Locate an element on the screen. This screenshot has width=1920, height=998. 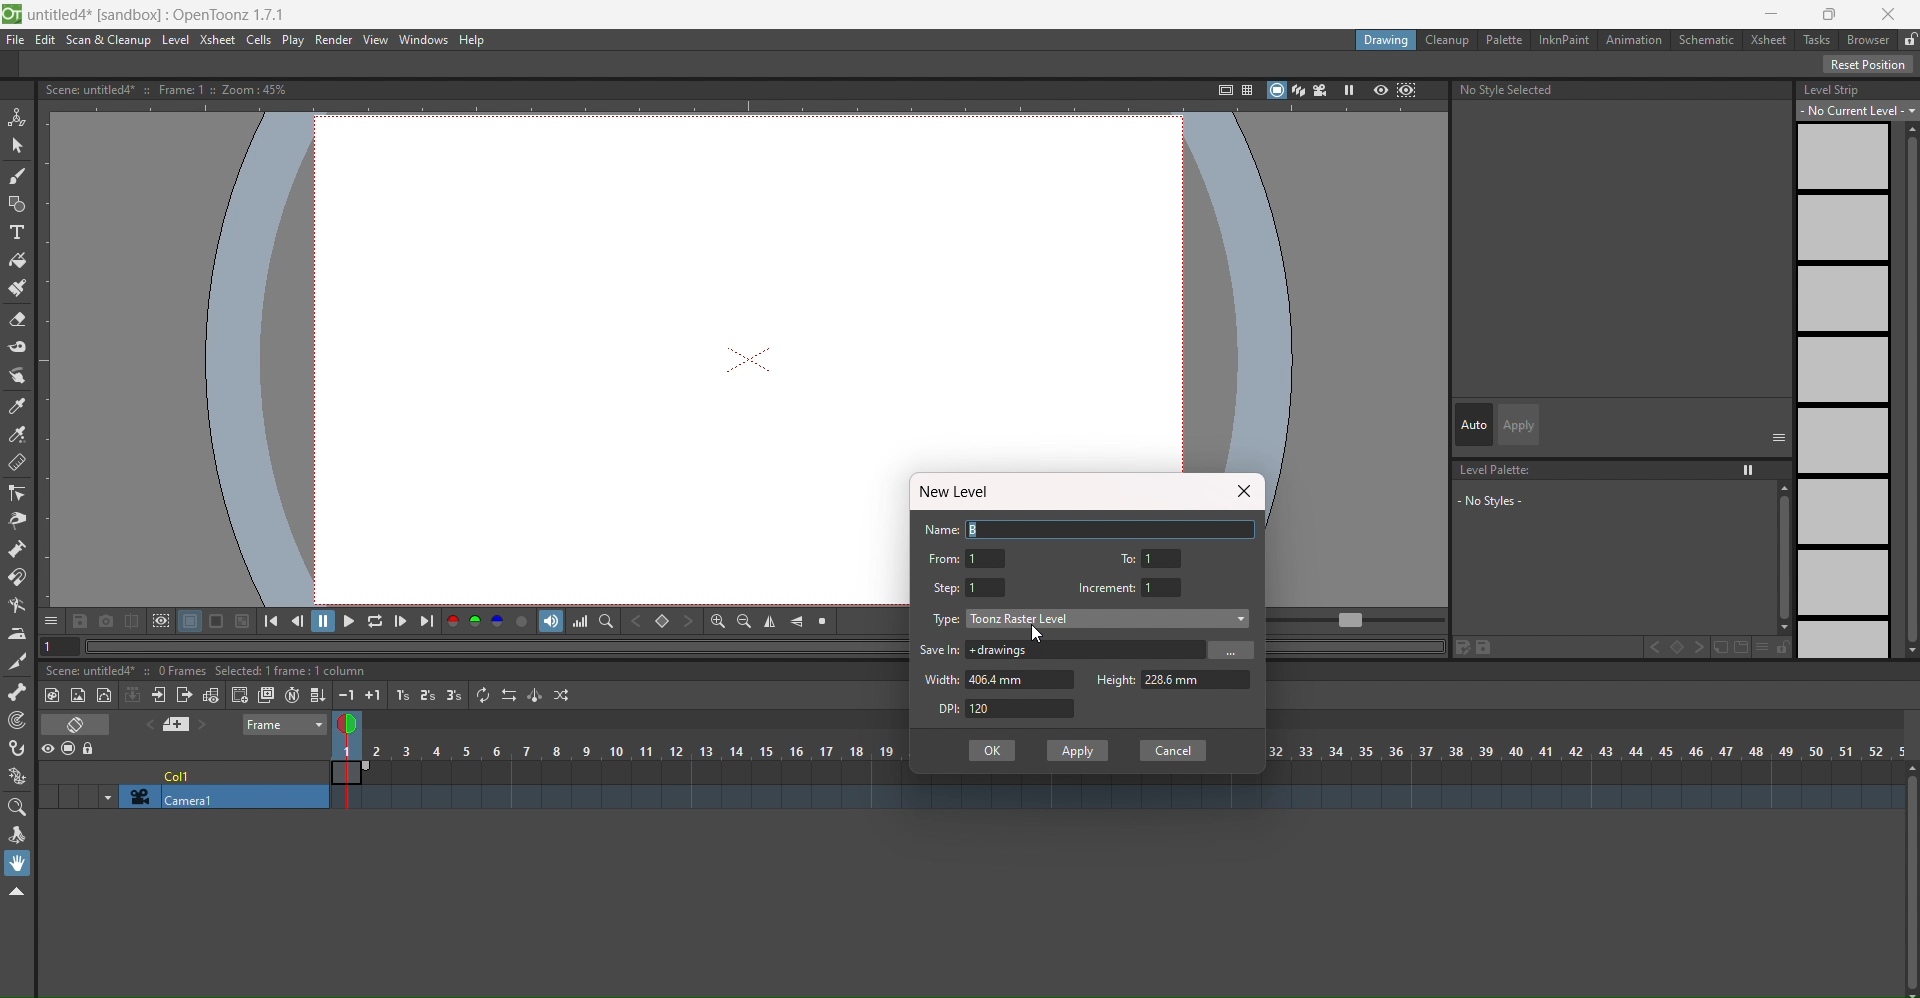
camera1 is located at coordinates (217, 798).